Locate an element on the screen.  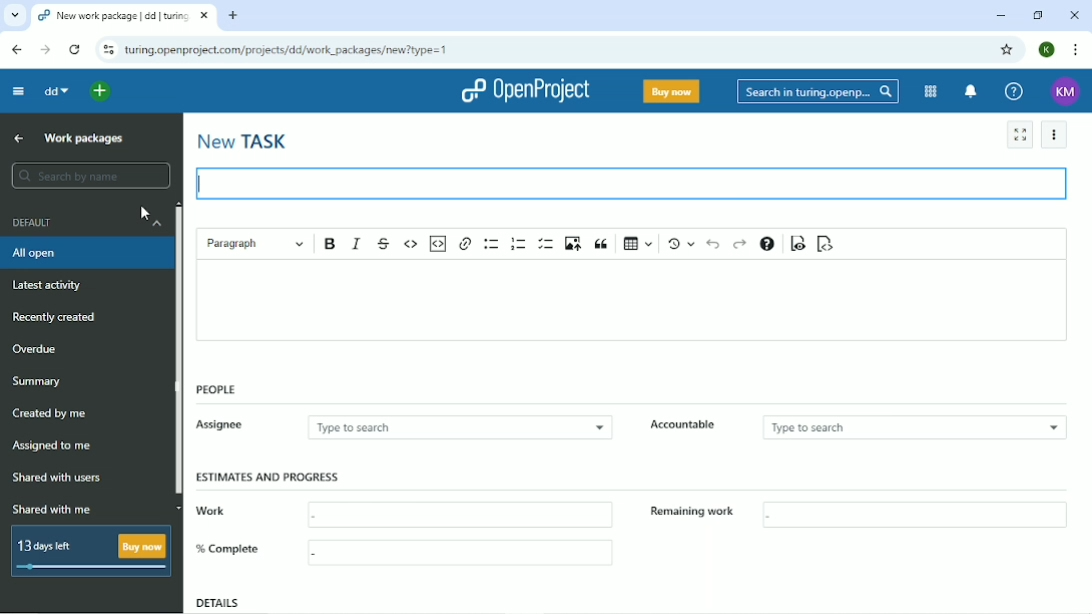
To notification center is located at coordinates (971, 92).